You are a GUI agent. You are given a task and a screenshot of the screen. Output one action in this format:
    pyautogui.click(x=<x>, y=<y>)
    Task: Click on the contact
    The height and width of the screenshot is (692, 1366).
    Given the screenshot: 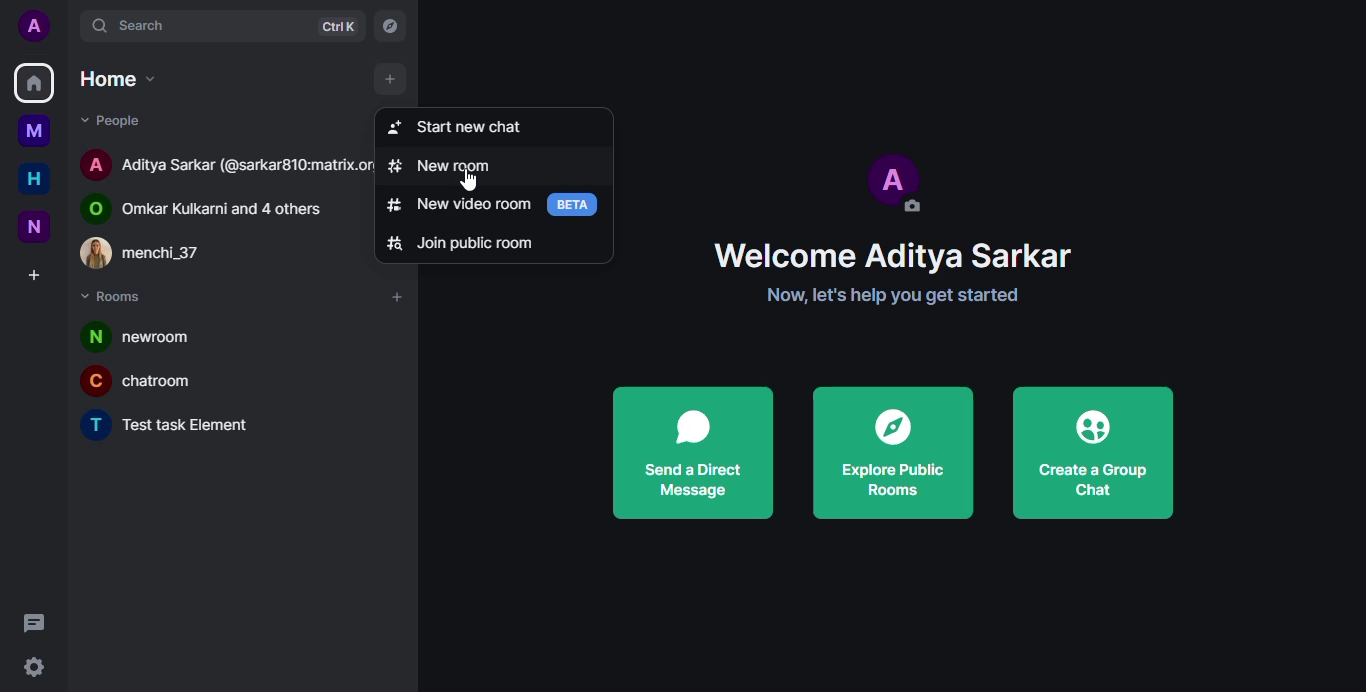 What is the action you would take?
    pyautogui.click(x=156, y=255)
    